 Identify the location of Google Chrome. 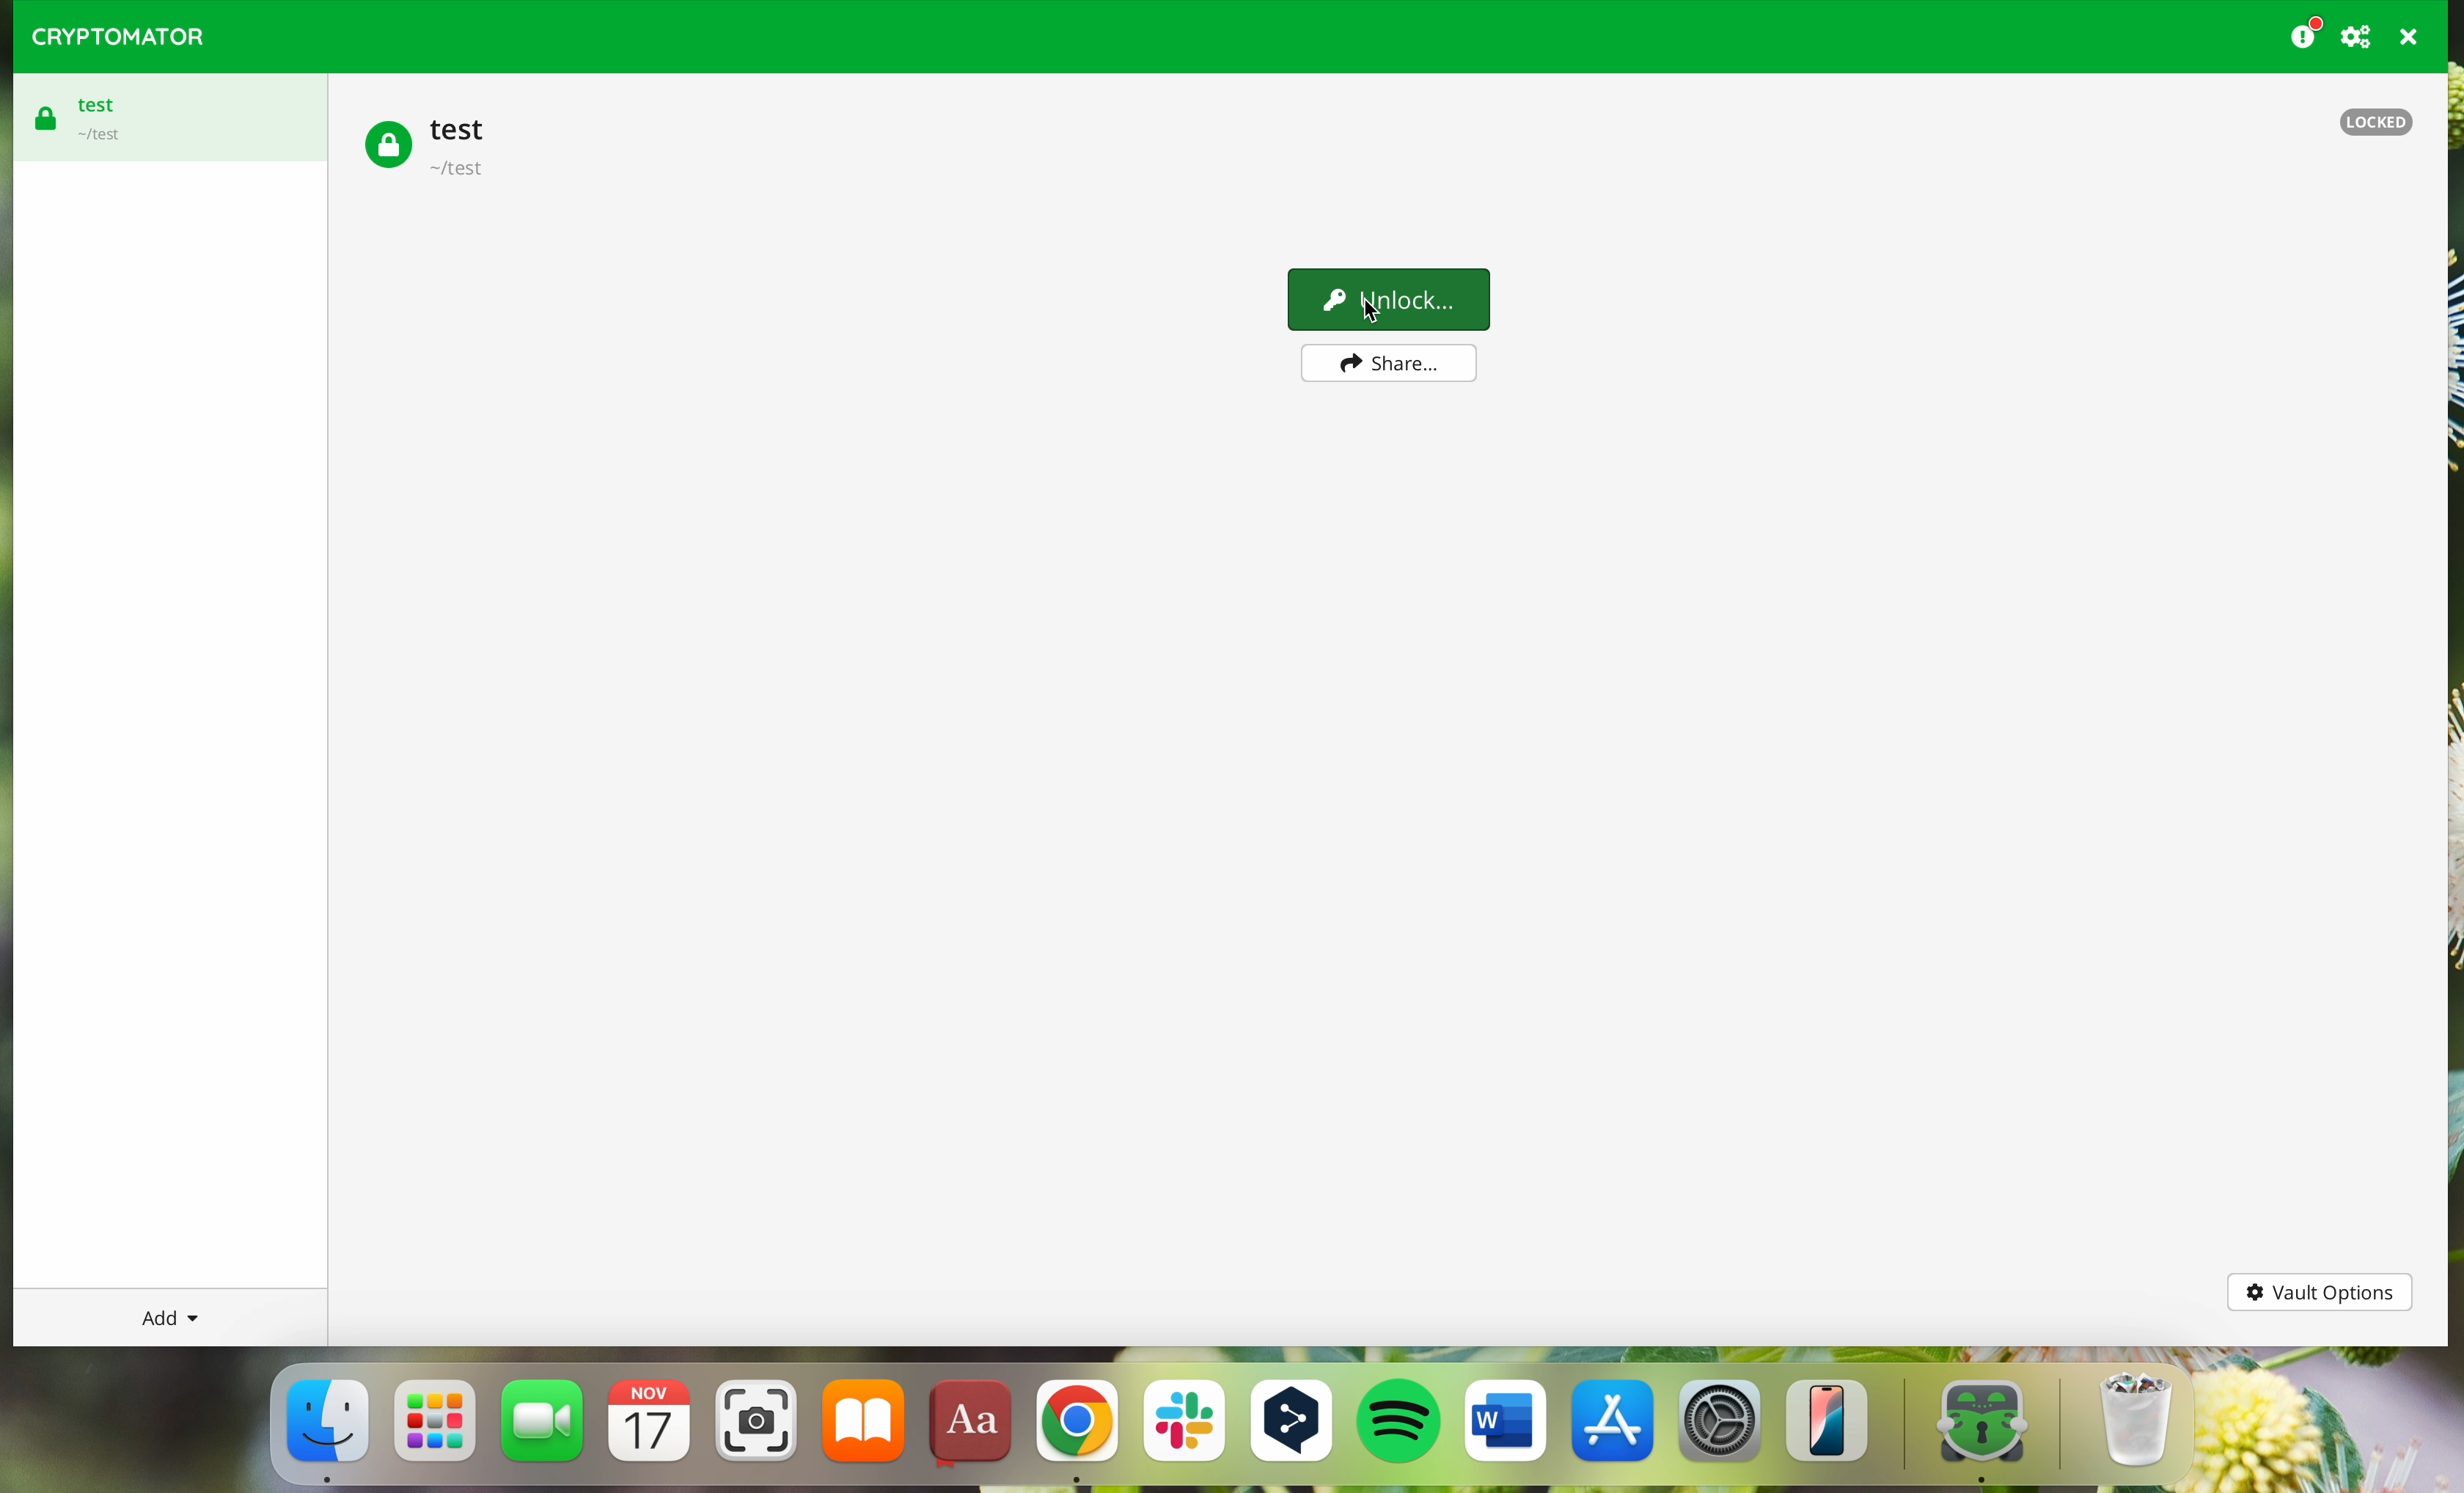
(1075, 1431).